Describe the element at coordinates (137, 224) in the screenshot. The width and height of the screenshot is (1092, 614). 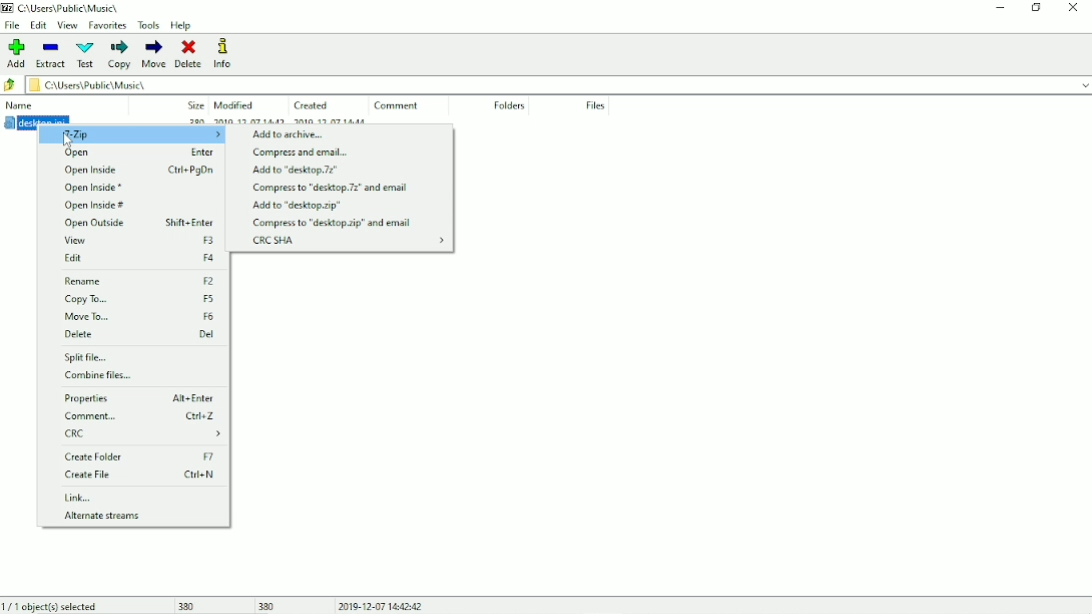
I see `Open Outside` at that location.